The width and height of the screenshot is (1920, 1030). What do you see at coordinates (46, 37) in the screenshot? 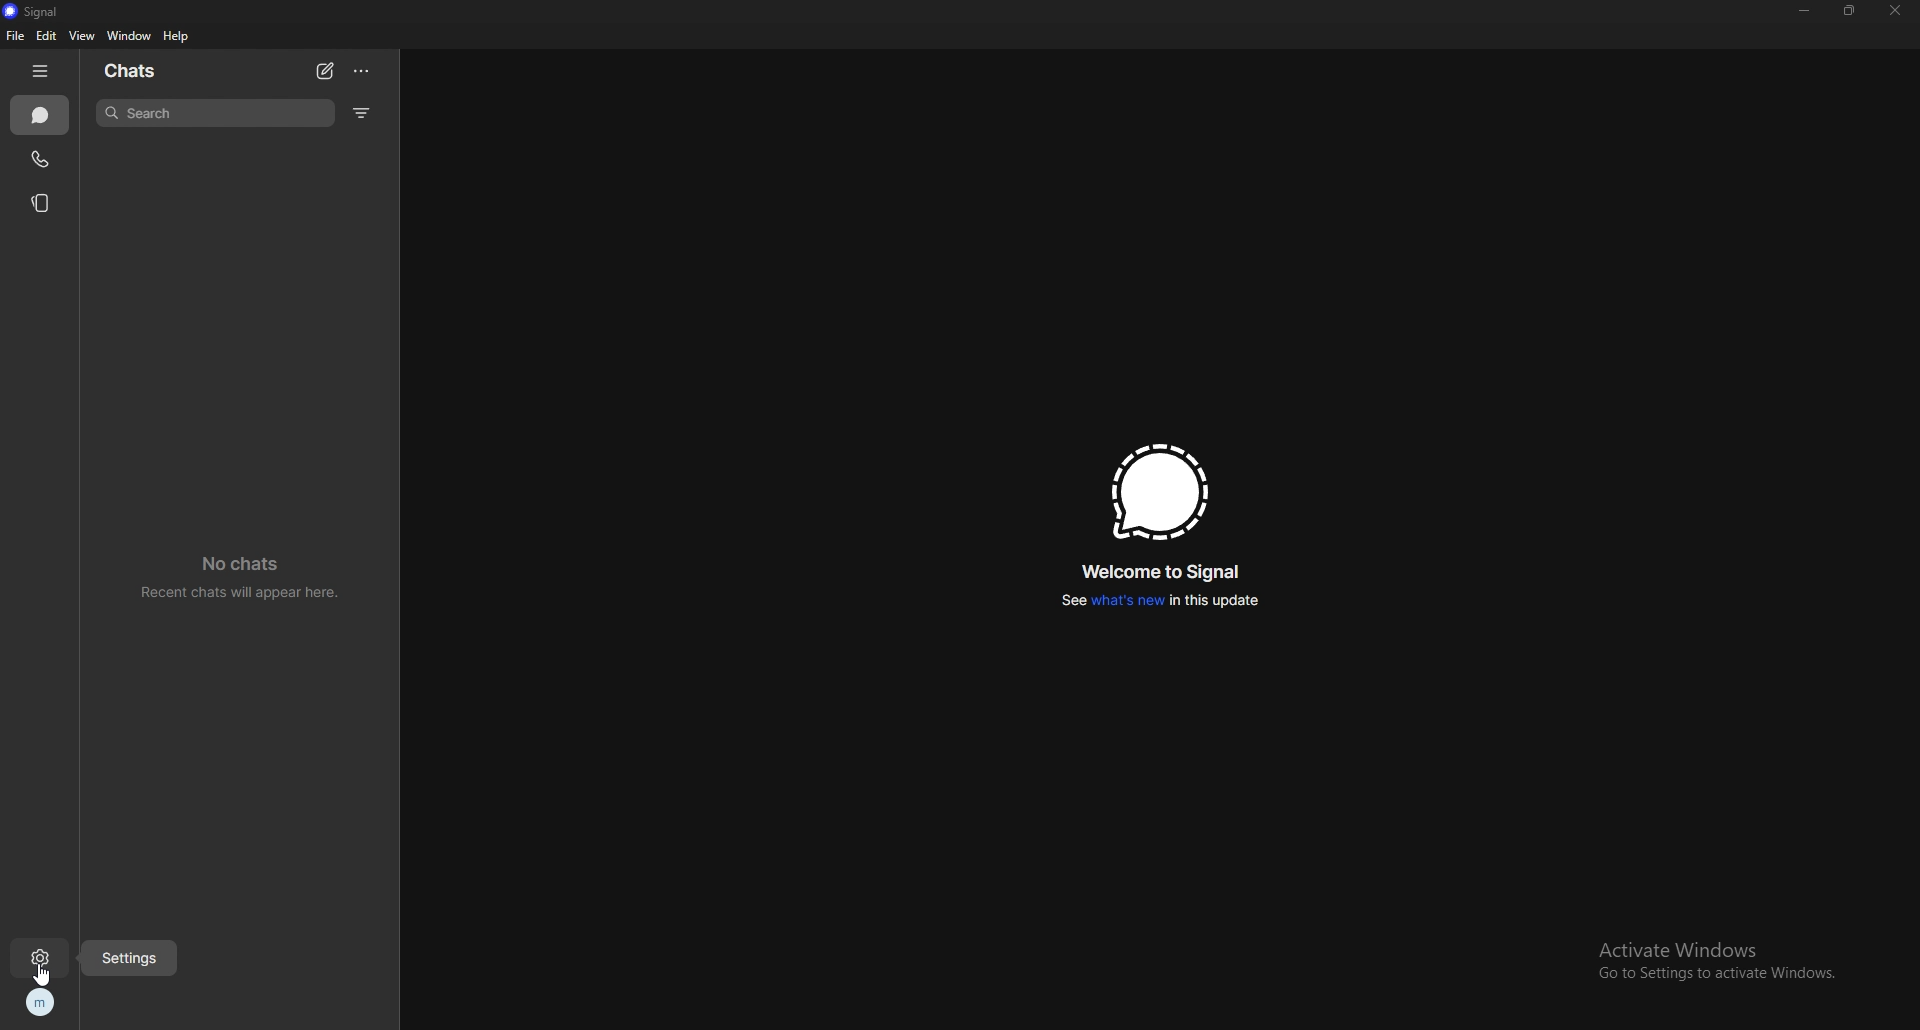
I see `edit` at bounding box center [46, 37].